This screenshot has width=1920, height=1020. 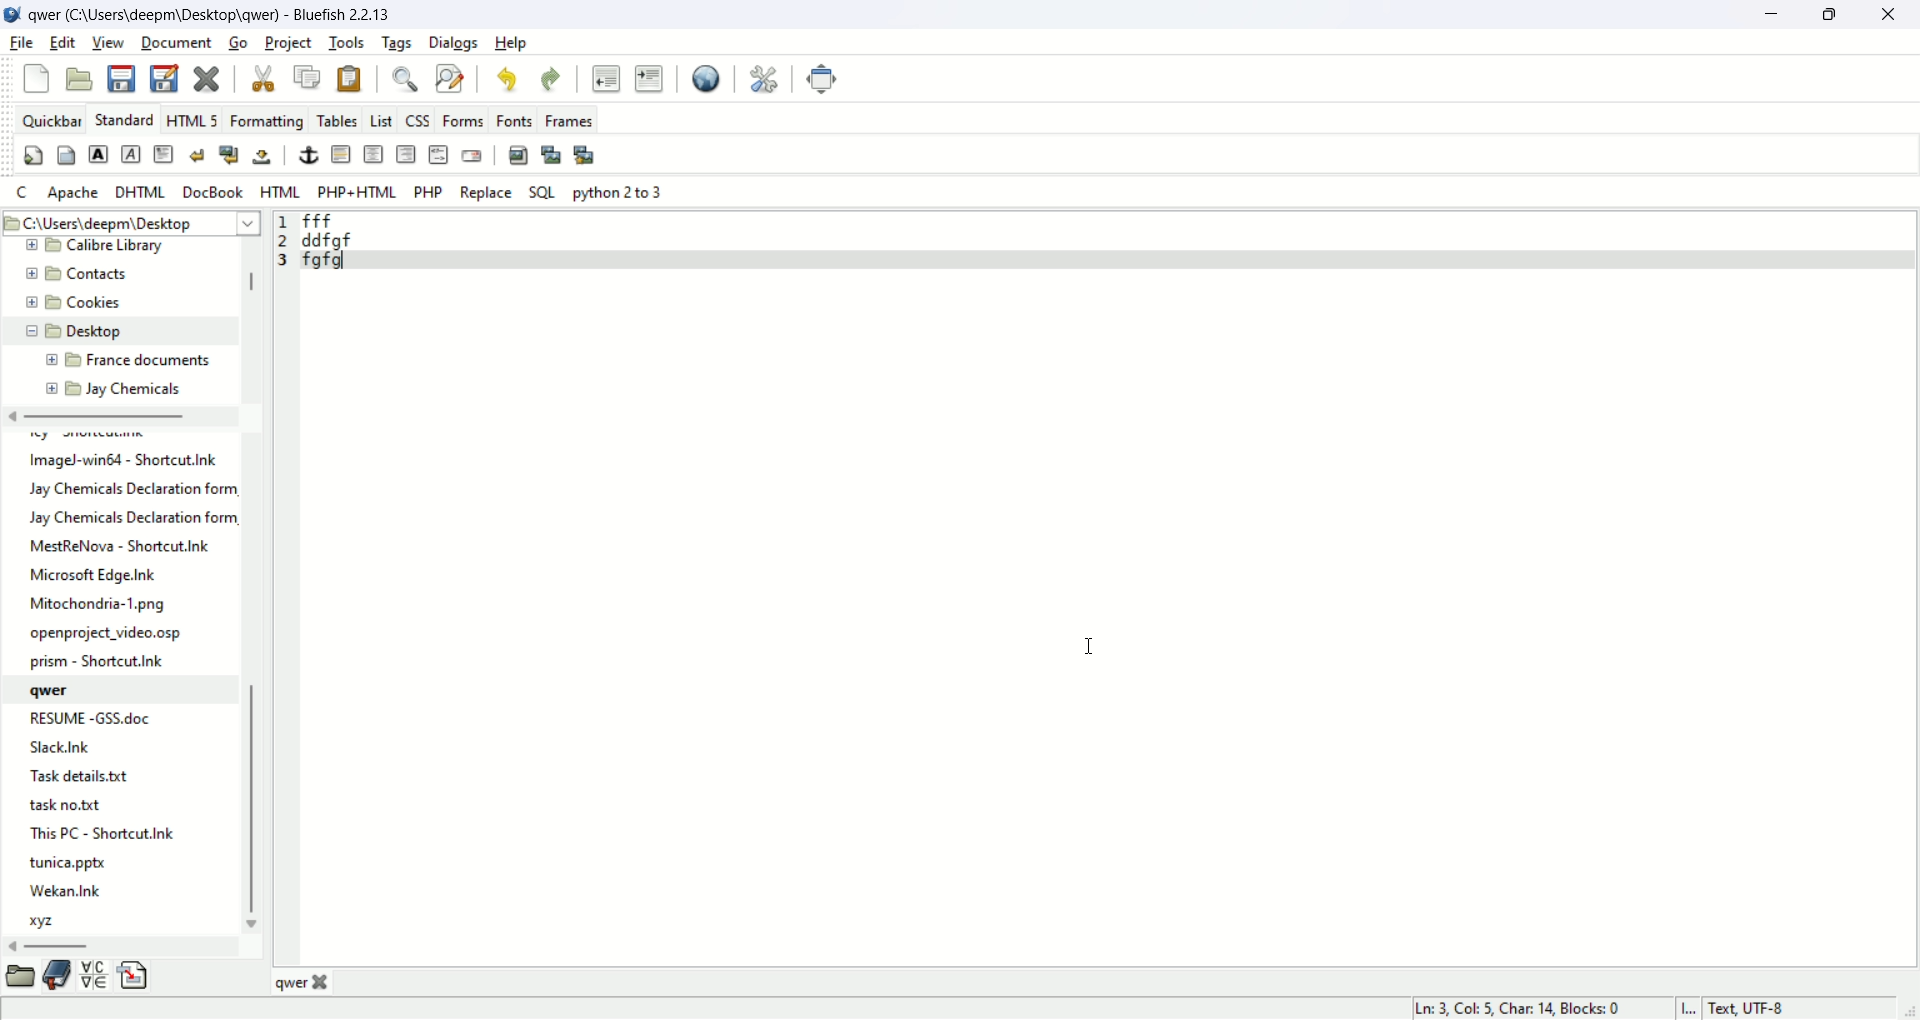 I want to click on C, so click(x=25, y=193).